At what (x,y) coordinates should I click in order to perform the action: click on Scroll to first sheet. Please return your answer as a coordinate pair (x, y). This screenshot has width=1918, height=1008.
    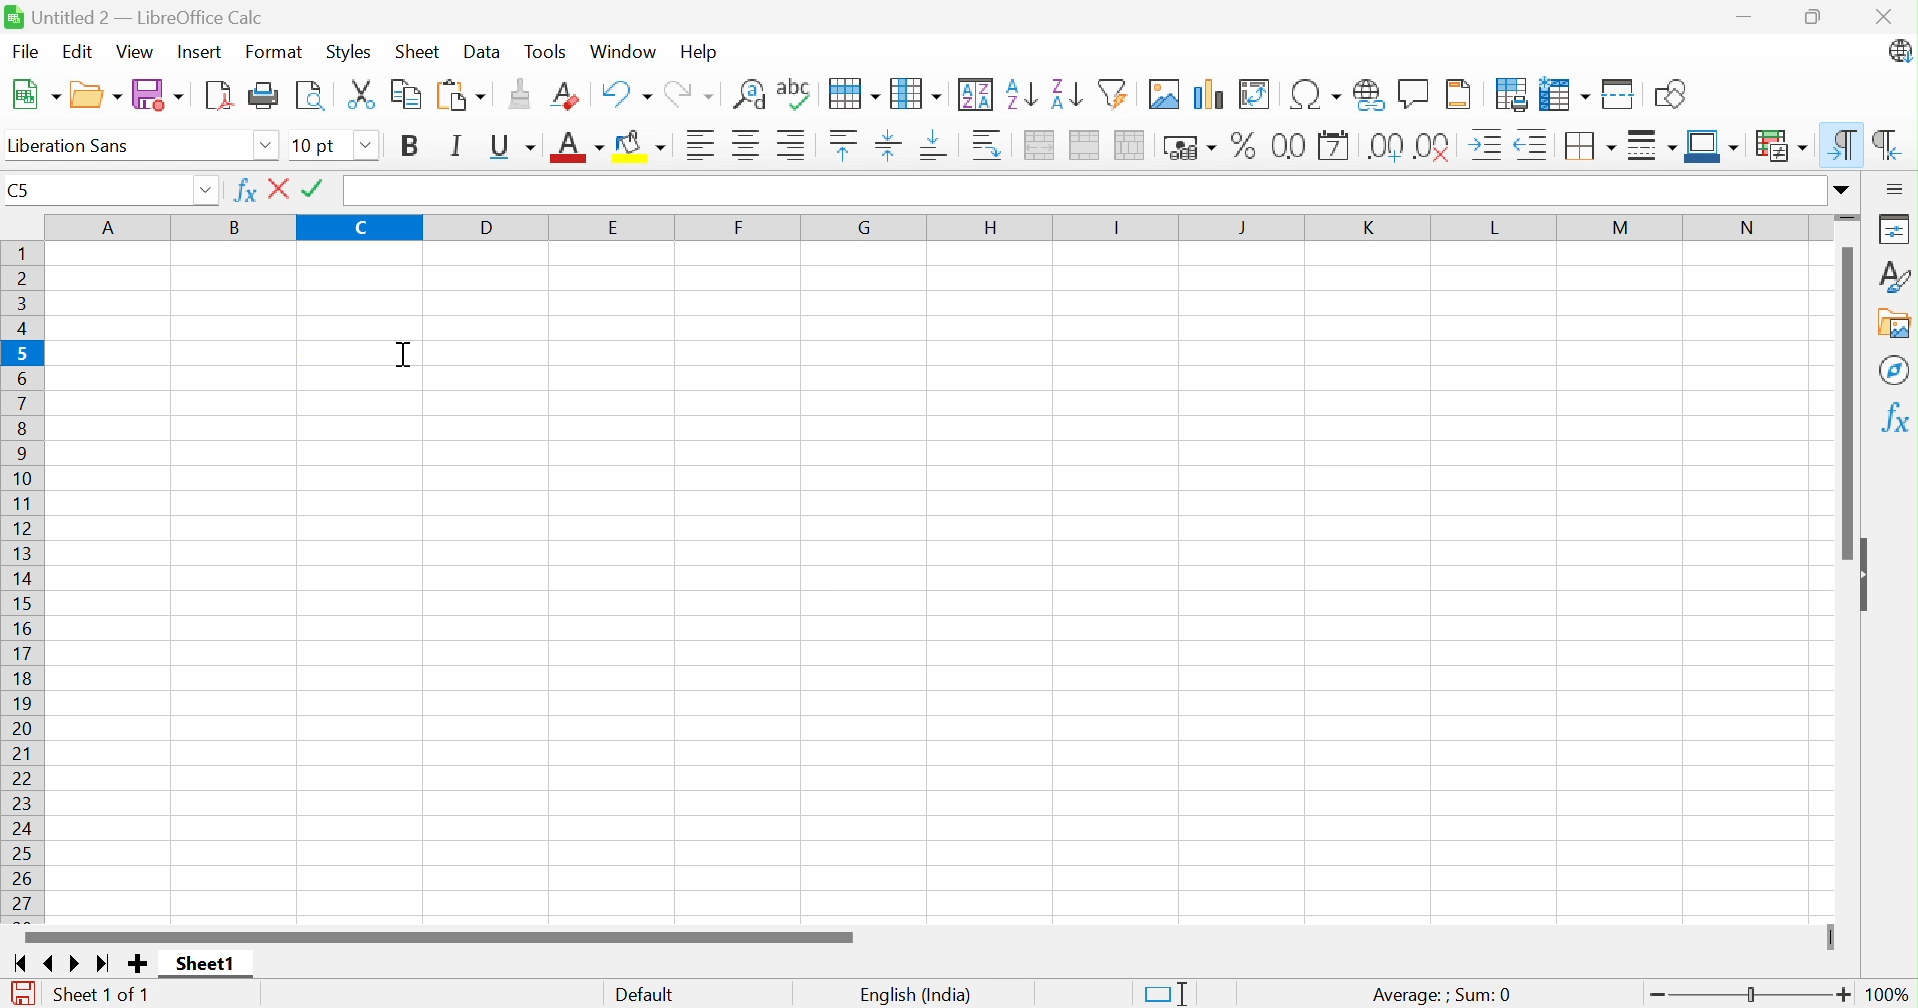
    Looking at the image, I should click on (21, 963).